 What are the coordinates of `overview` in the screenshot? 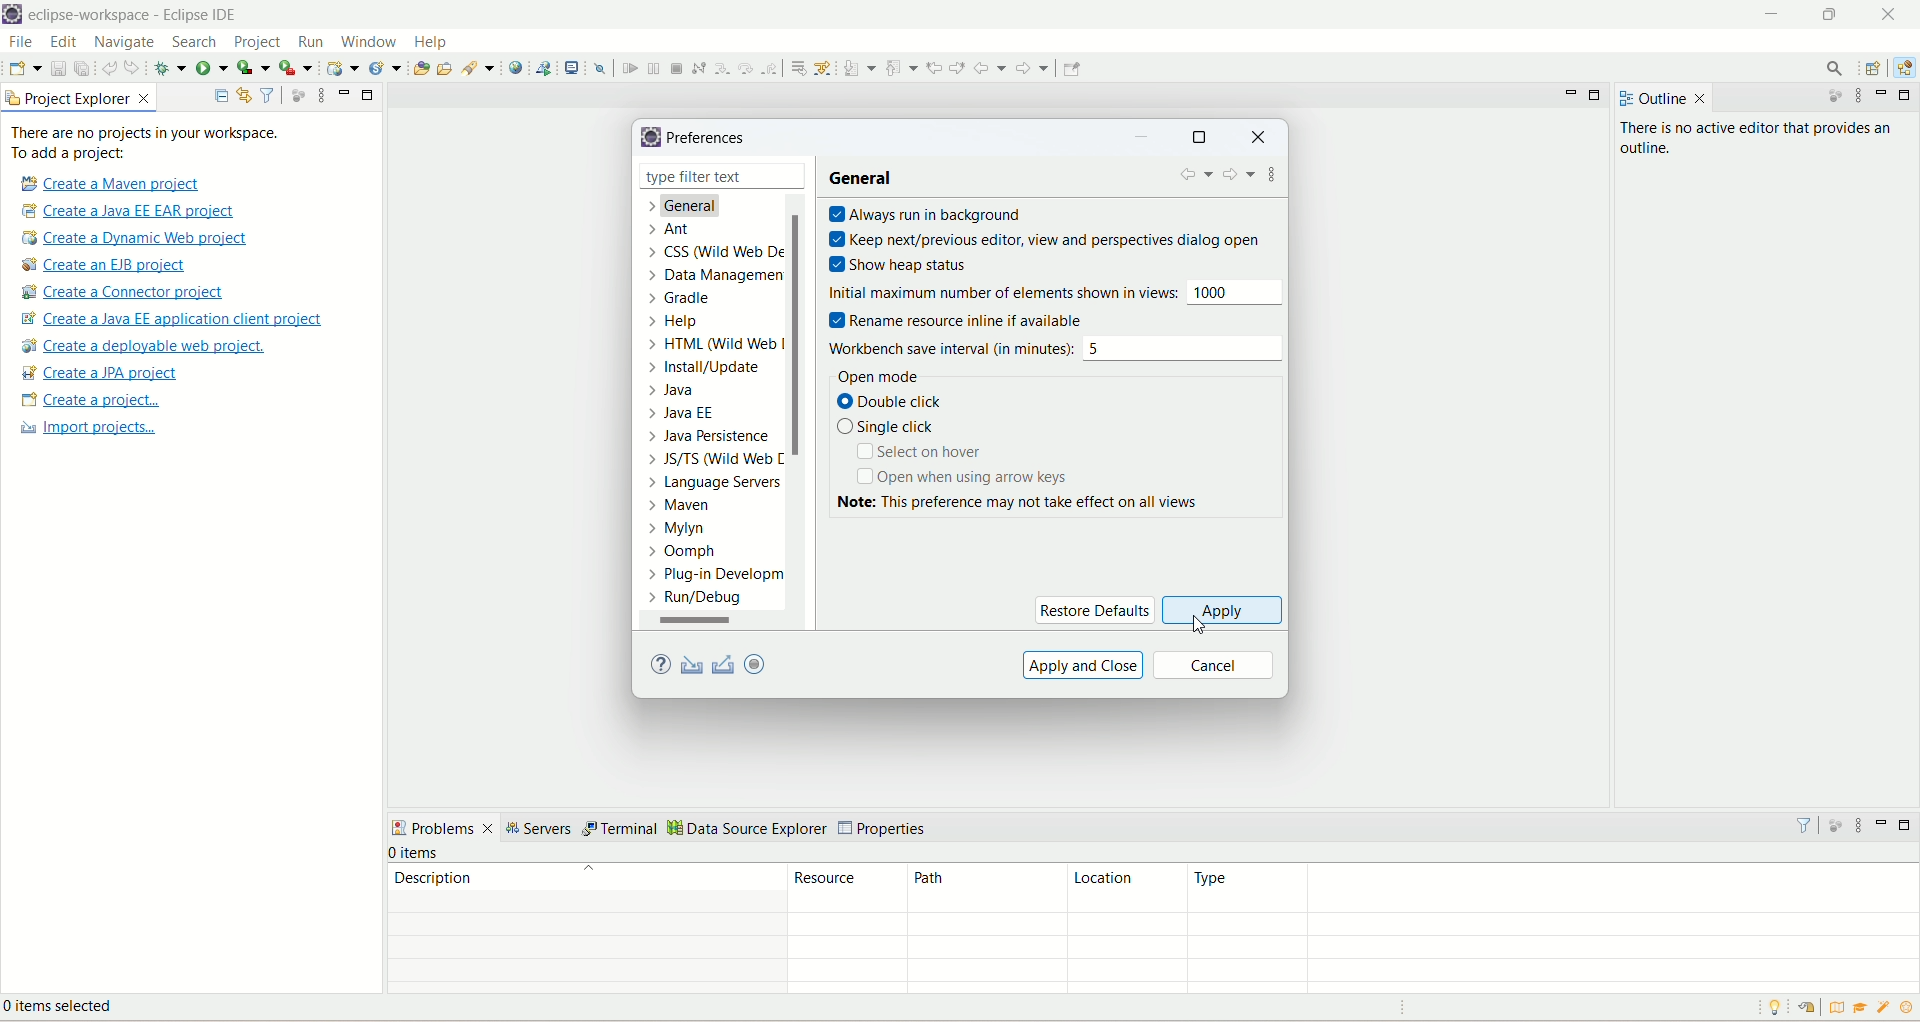 It's located at (1834, 1006).